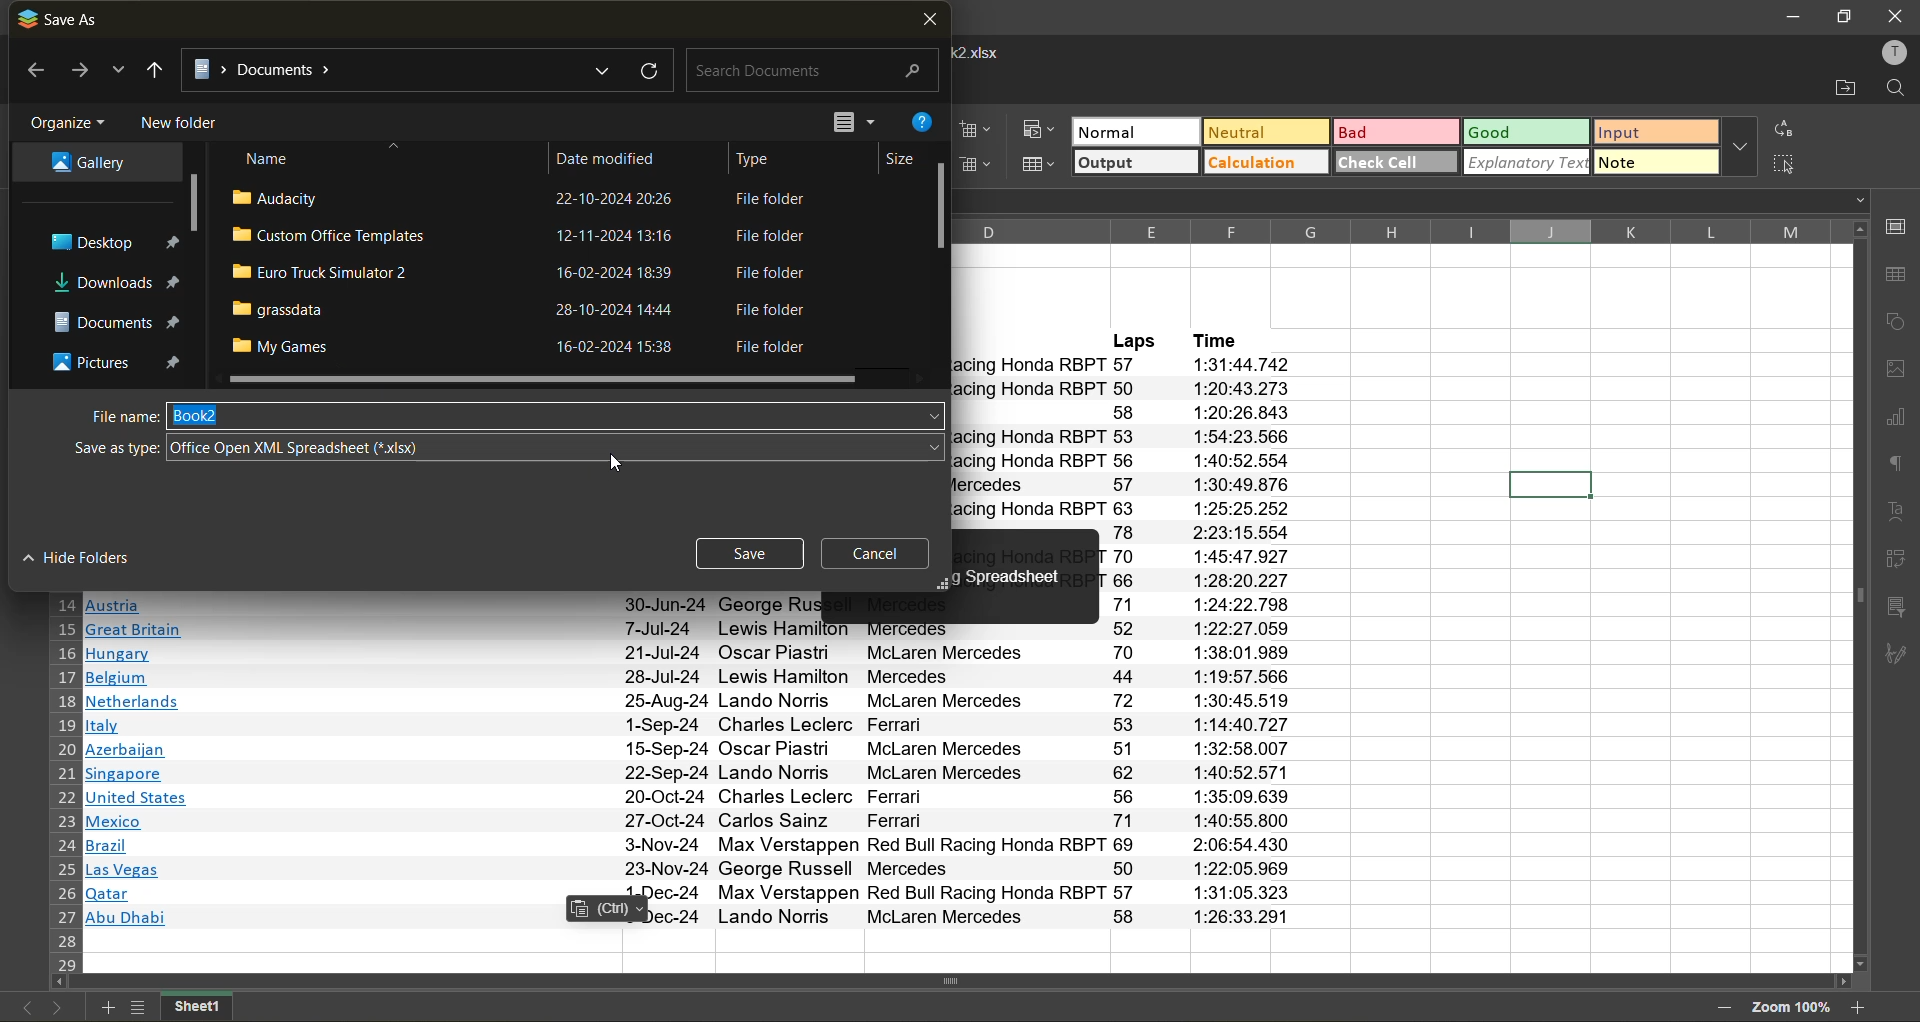 The width and height of the screenshot is (1920, 1022). Describe the element at coordinates (400, 67) in the screenshot. I see `file location` at that location.